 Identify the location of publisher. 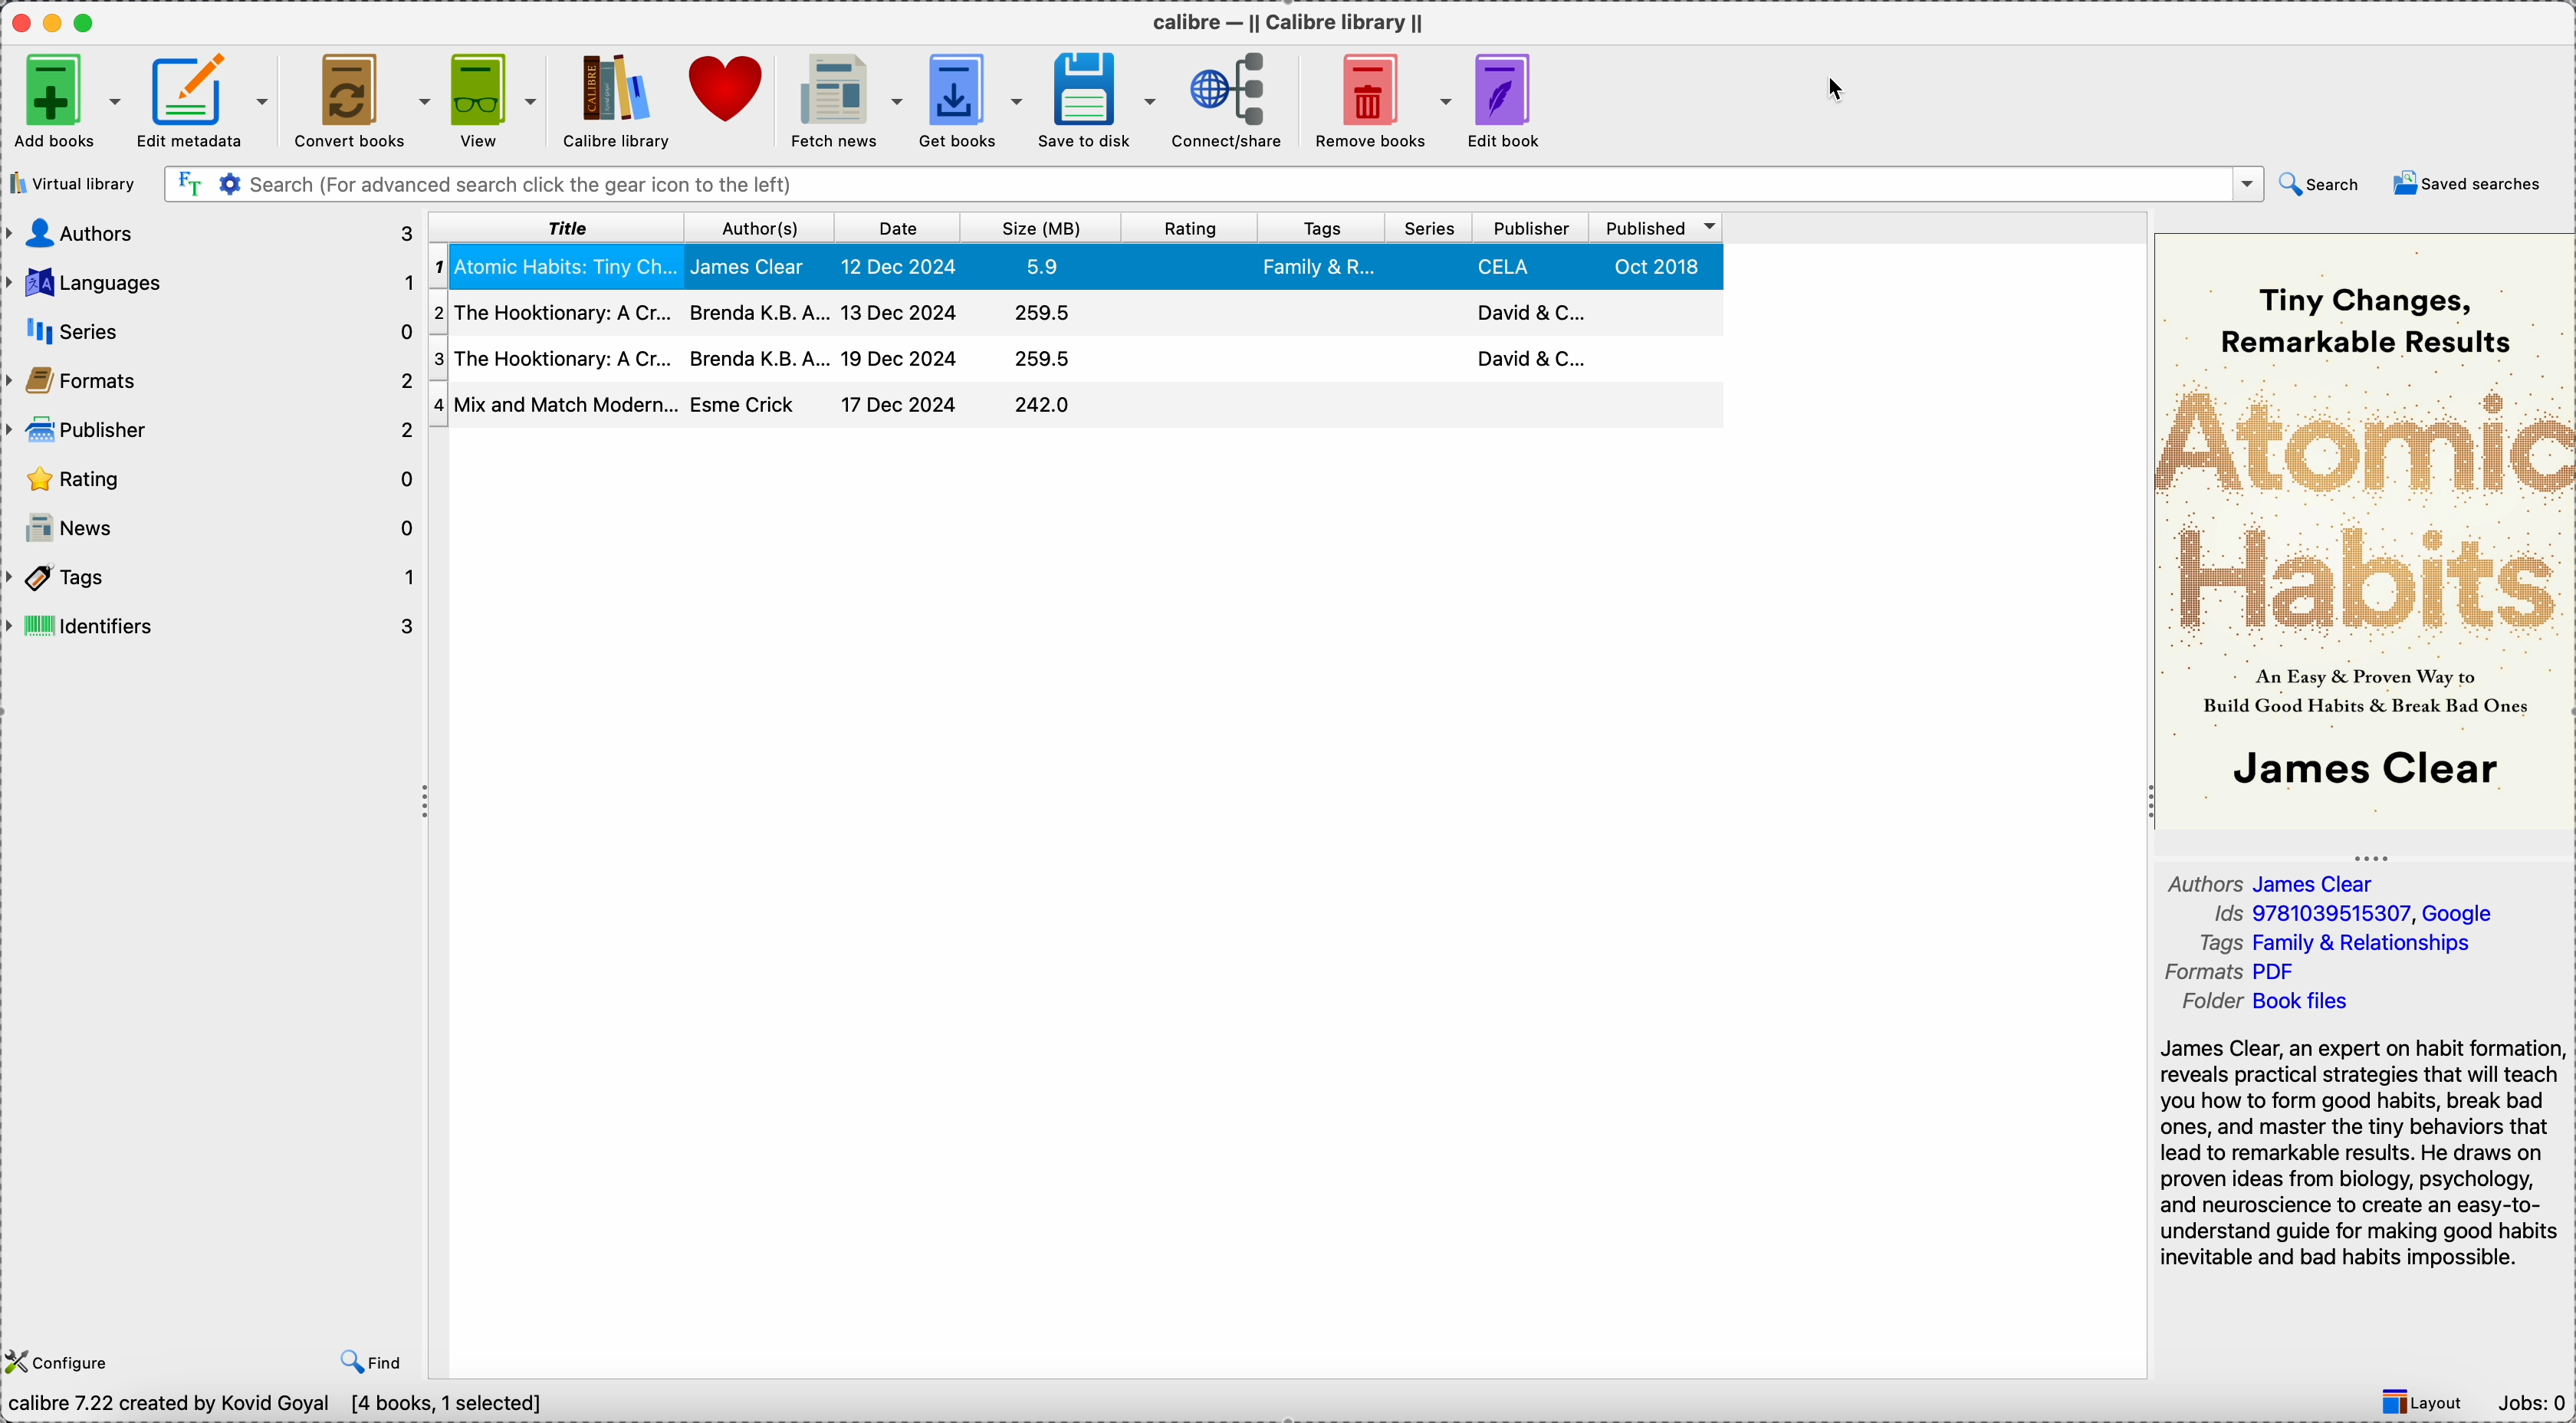
(211, 427).